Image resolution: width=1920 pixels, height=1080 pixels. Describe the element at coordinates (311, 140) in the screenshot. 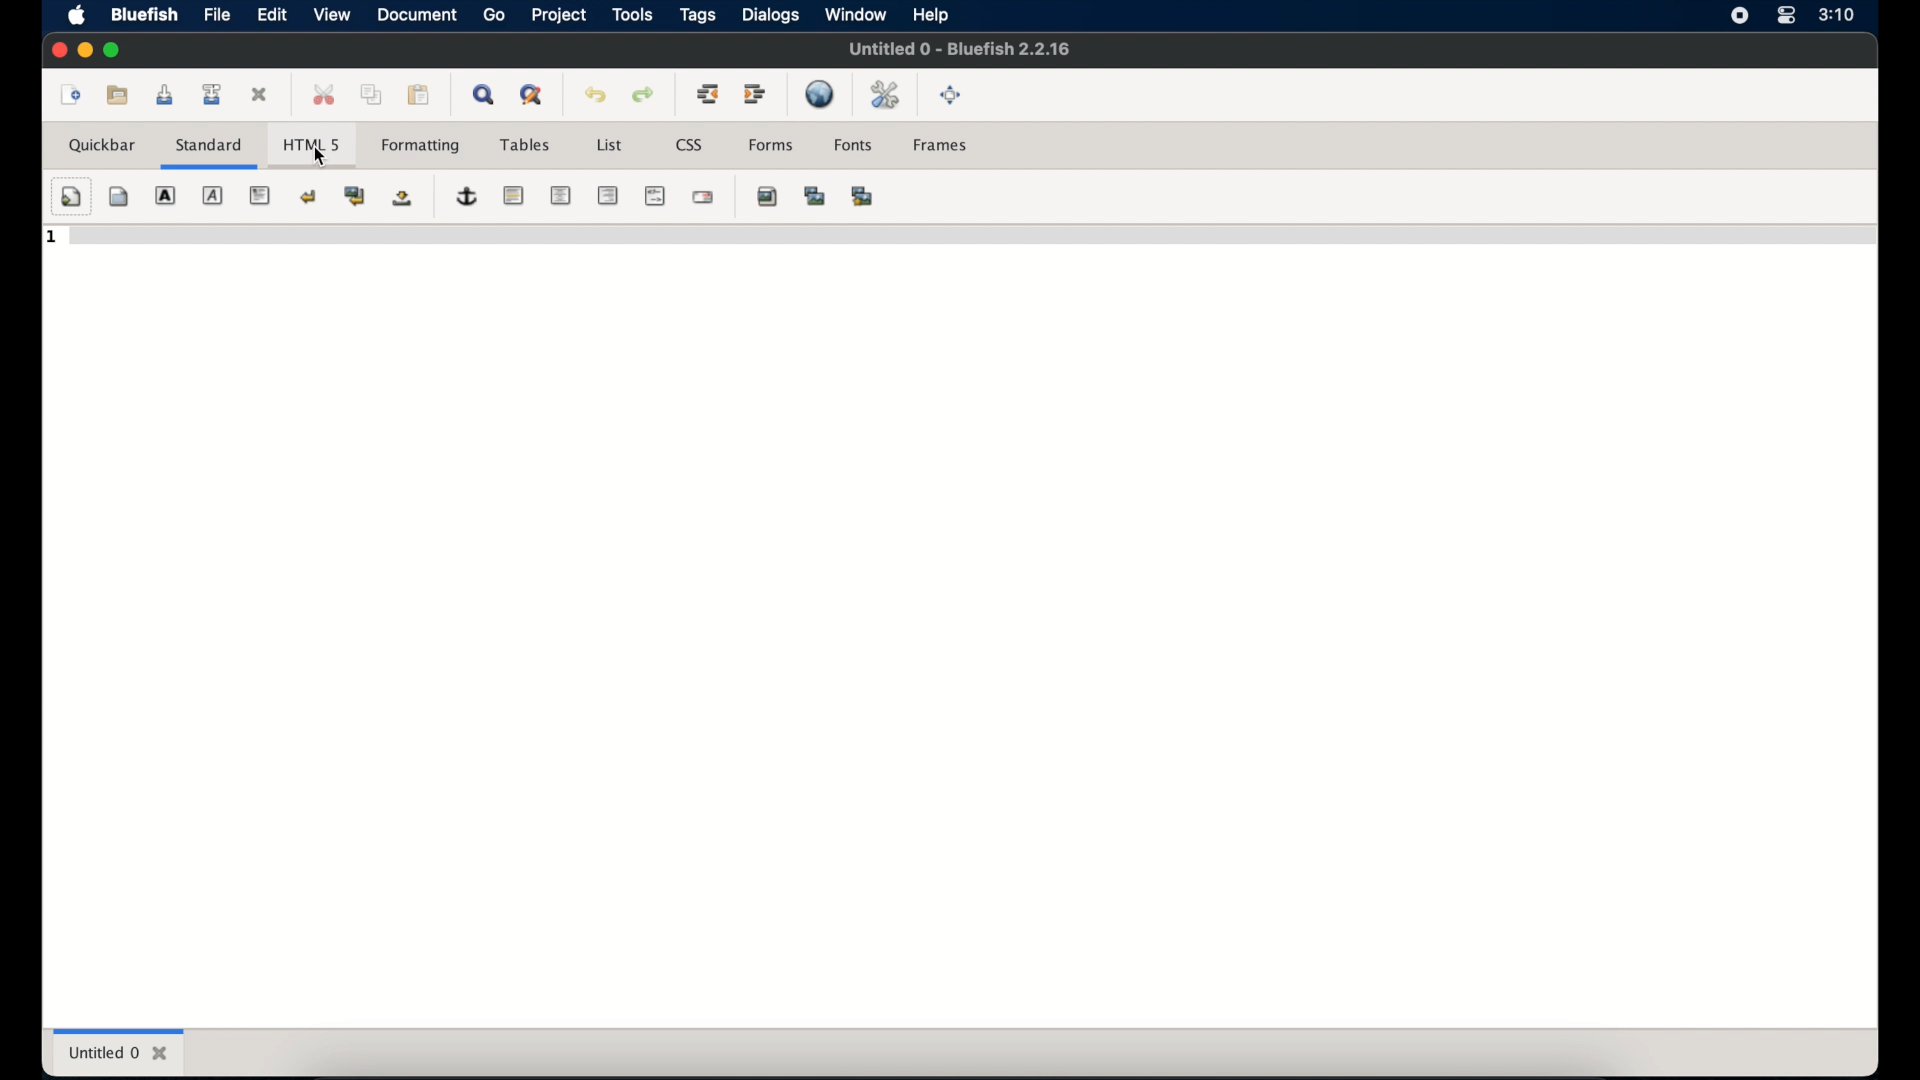

I see `html 5` at that location.